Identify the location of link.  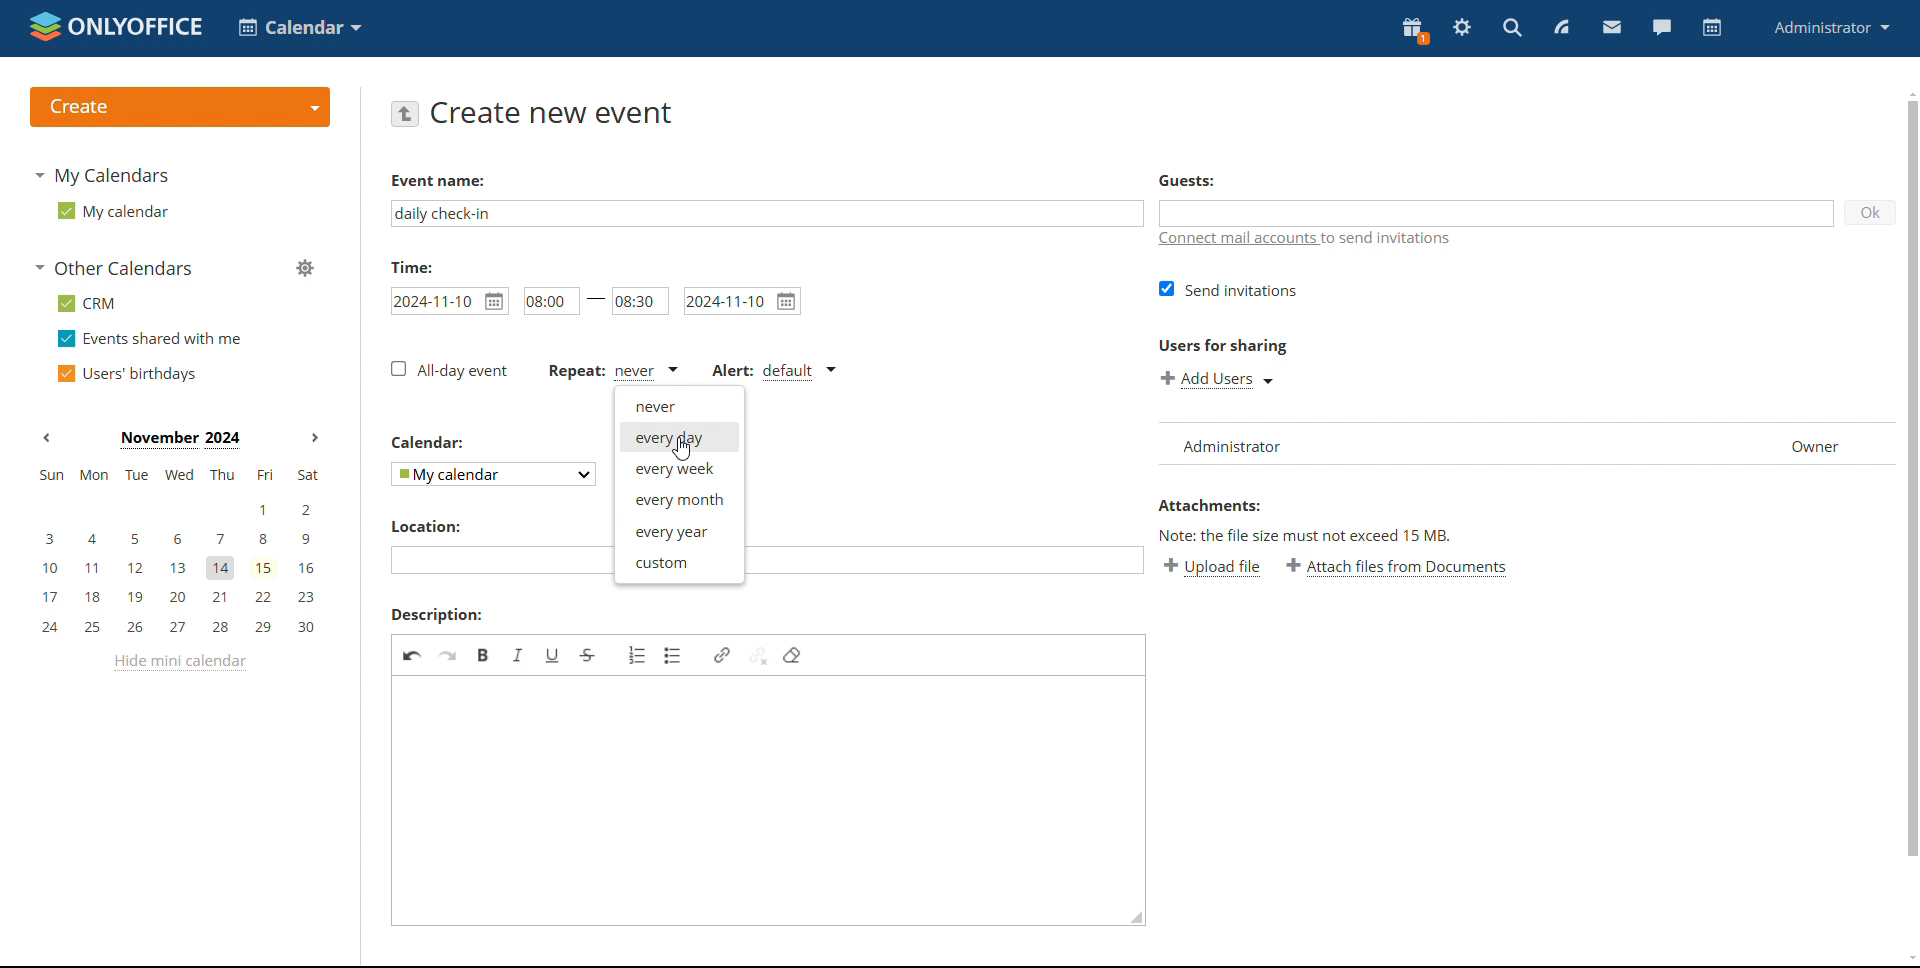
(721, 654).